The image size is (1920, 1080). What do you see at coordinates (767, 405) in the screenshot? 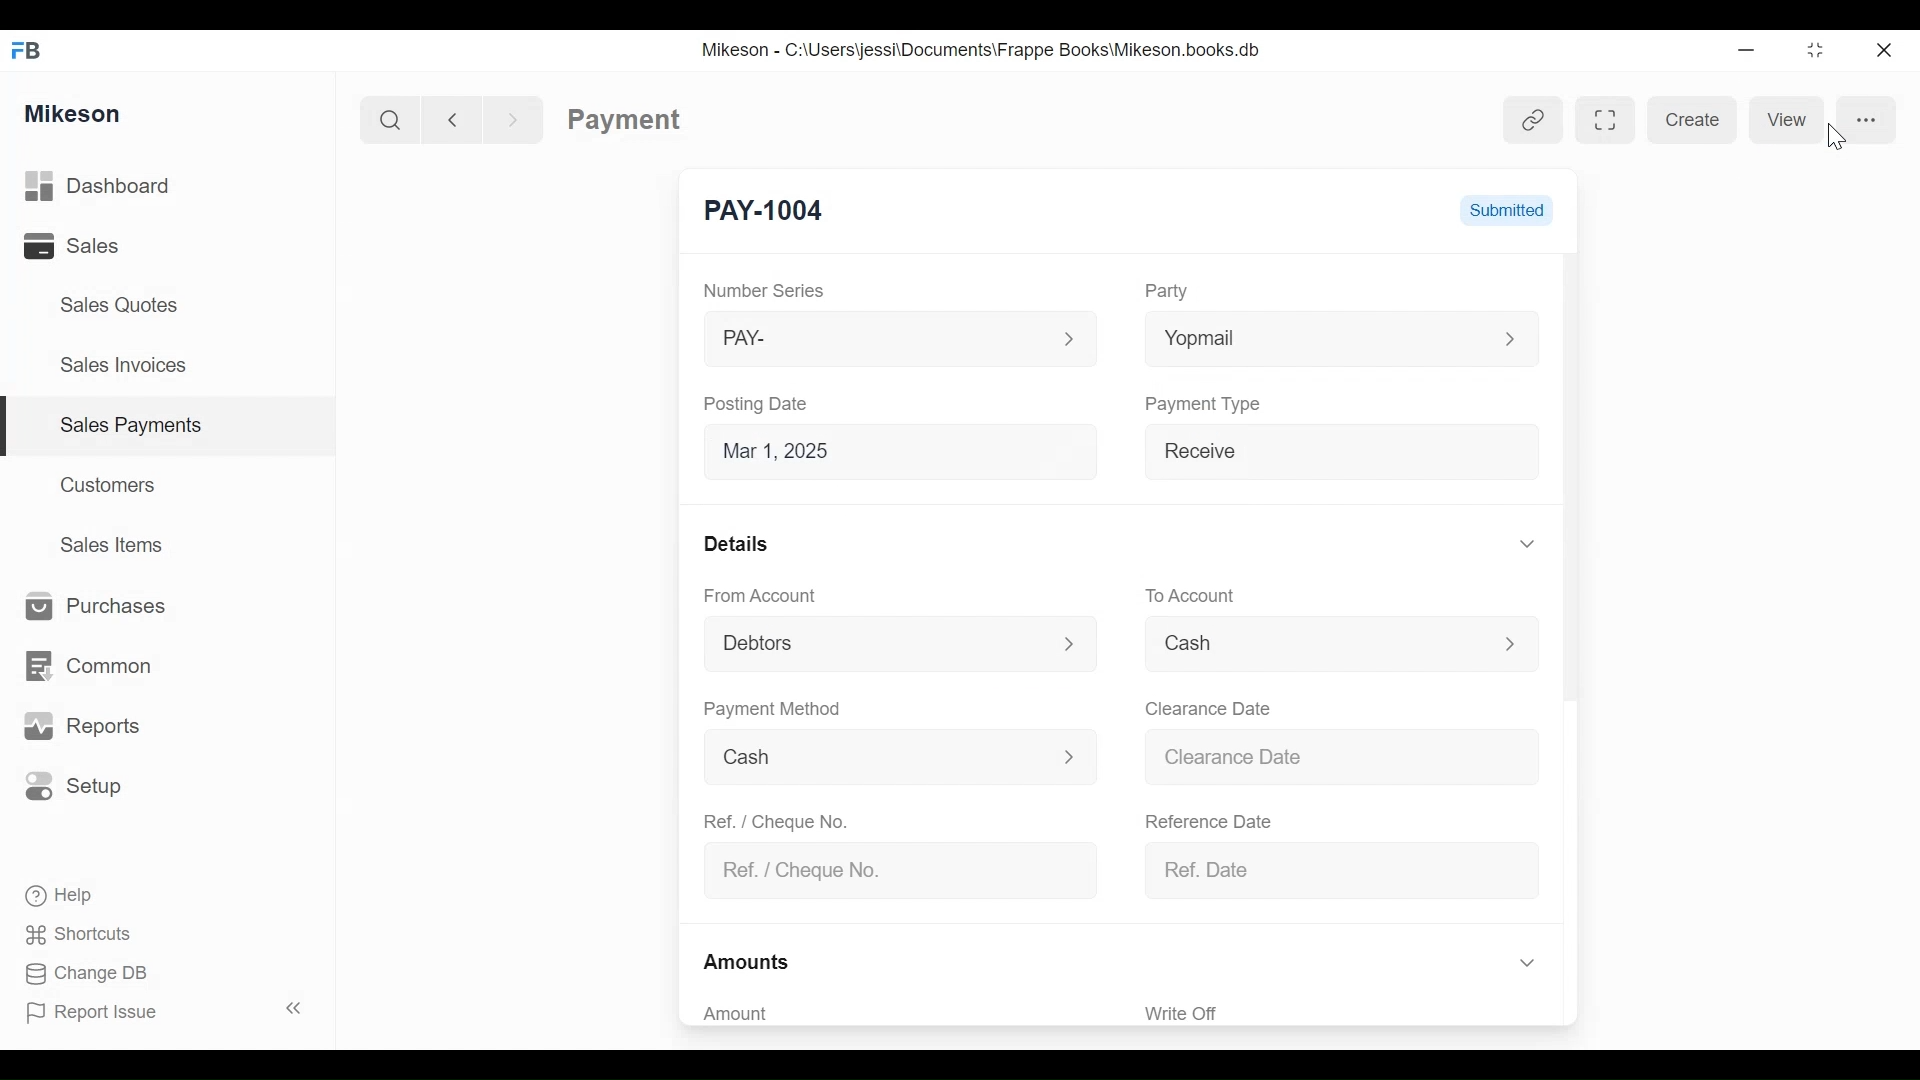
I see `Posting Date` at bounding box center [767, 405].